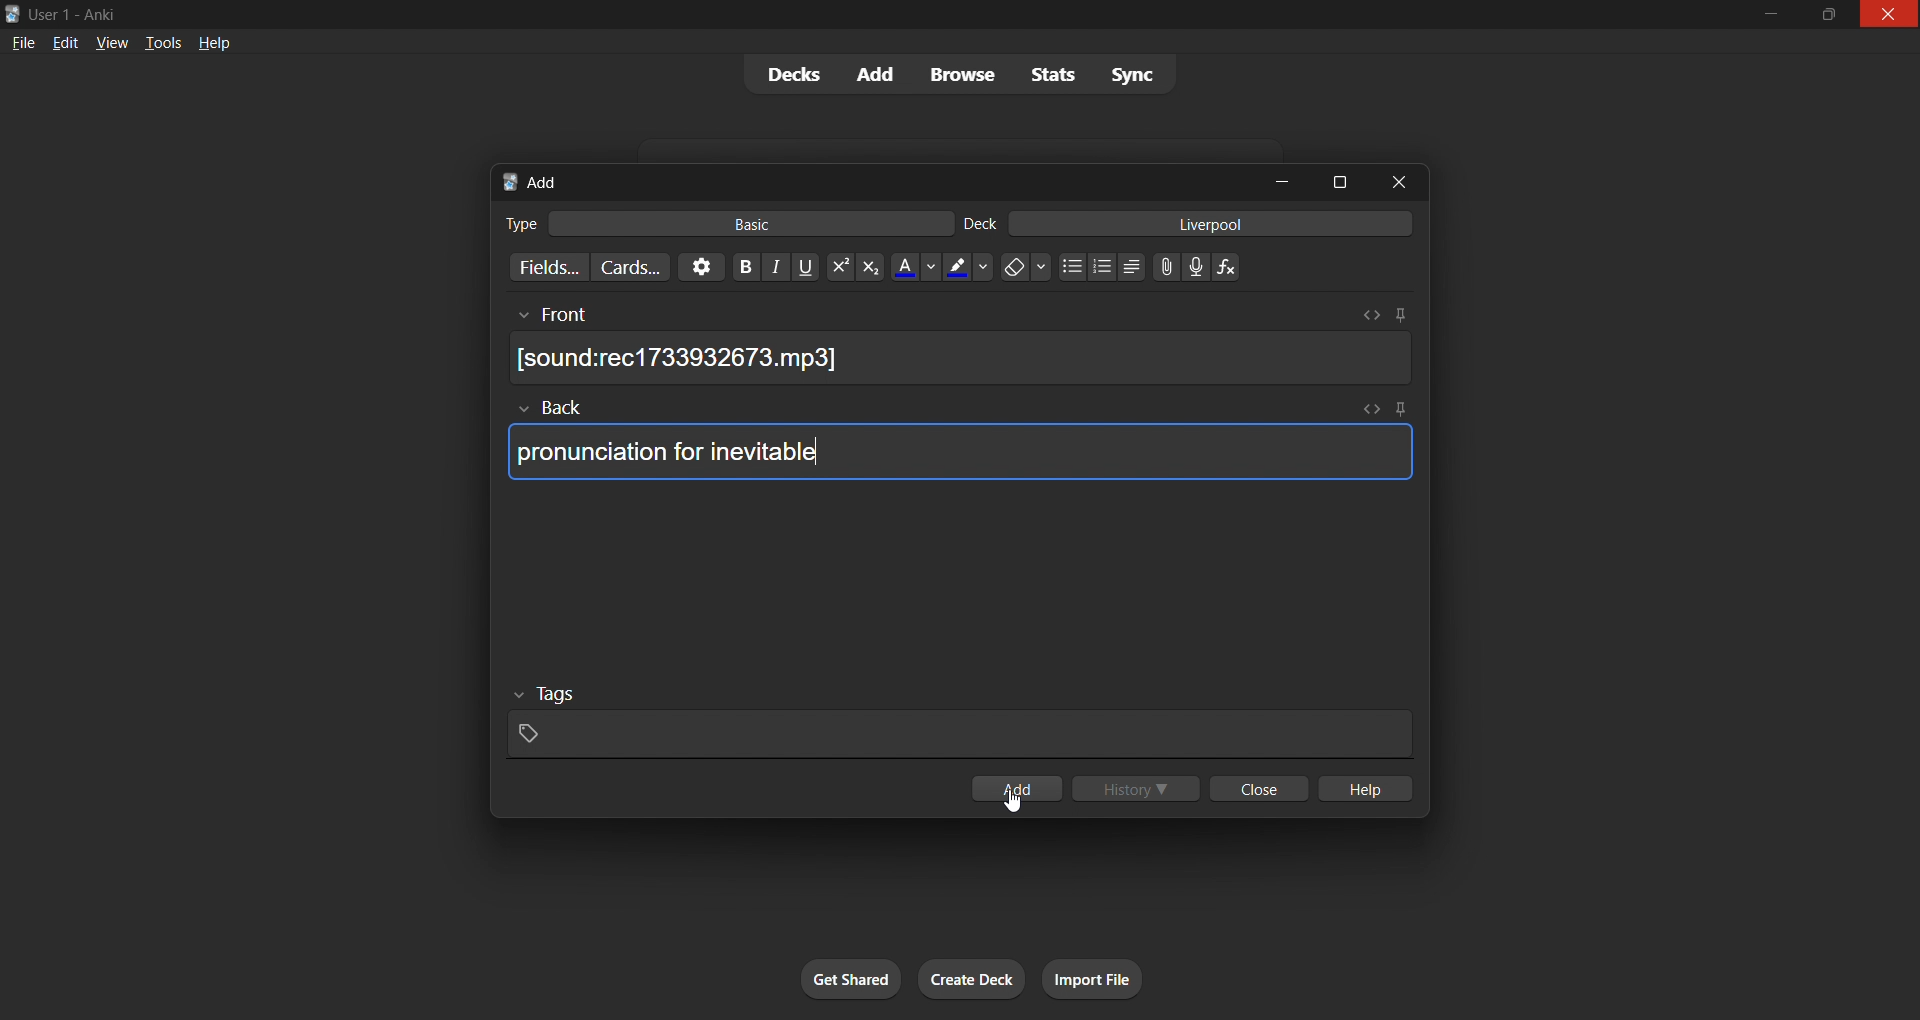 This screenshot has width=1920, height=1020. Describe the element at coordinates (958, 311) in the screenshot. I see `front input field` at that location.